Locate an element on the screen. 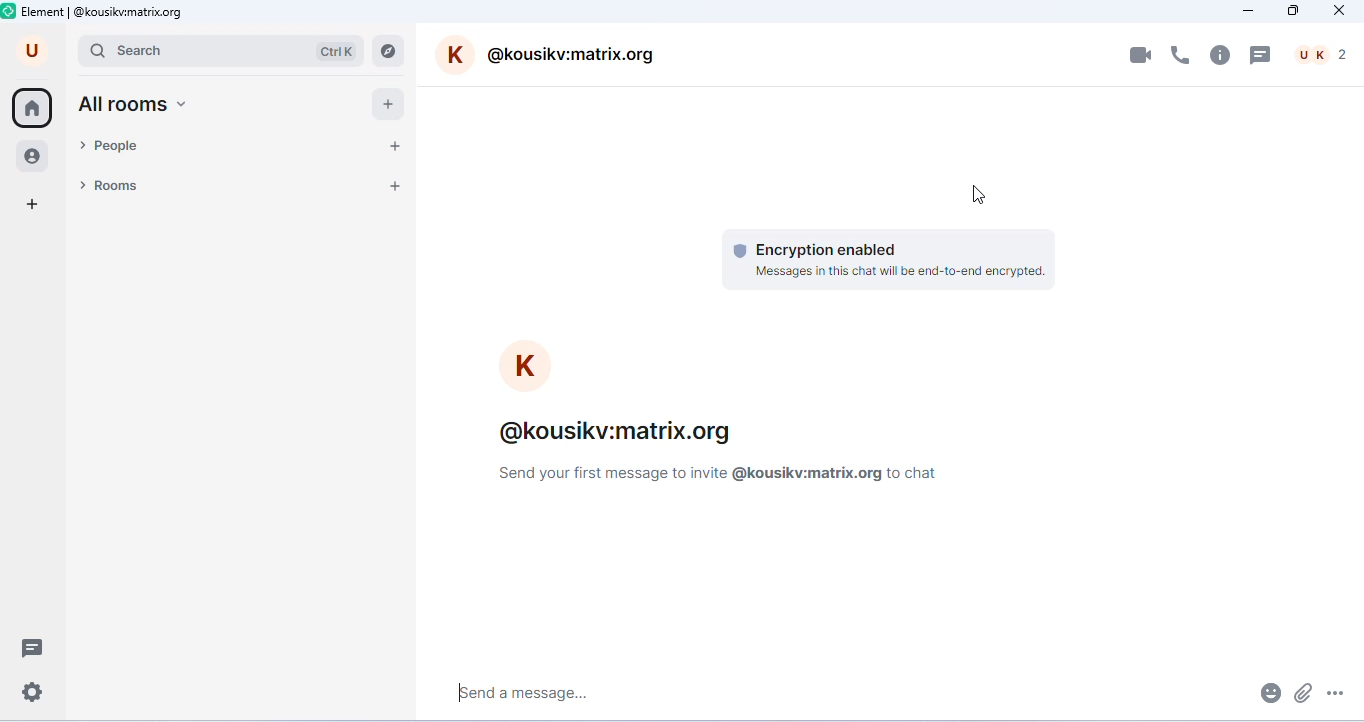  add is located at coordinates (389, 104).